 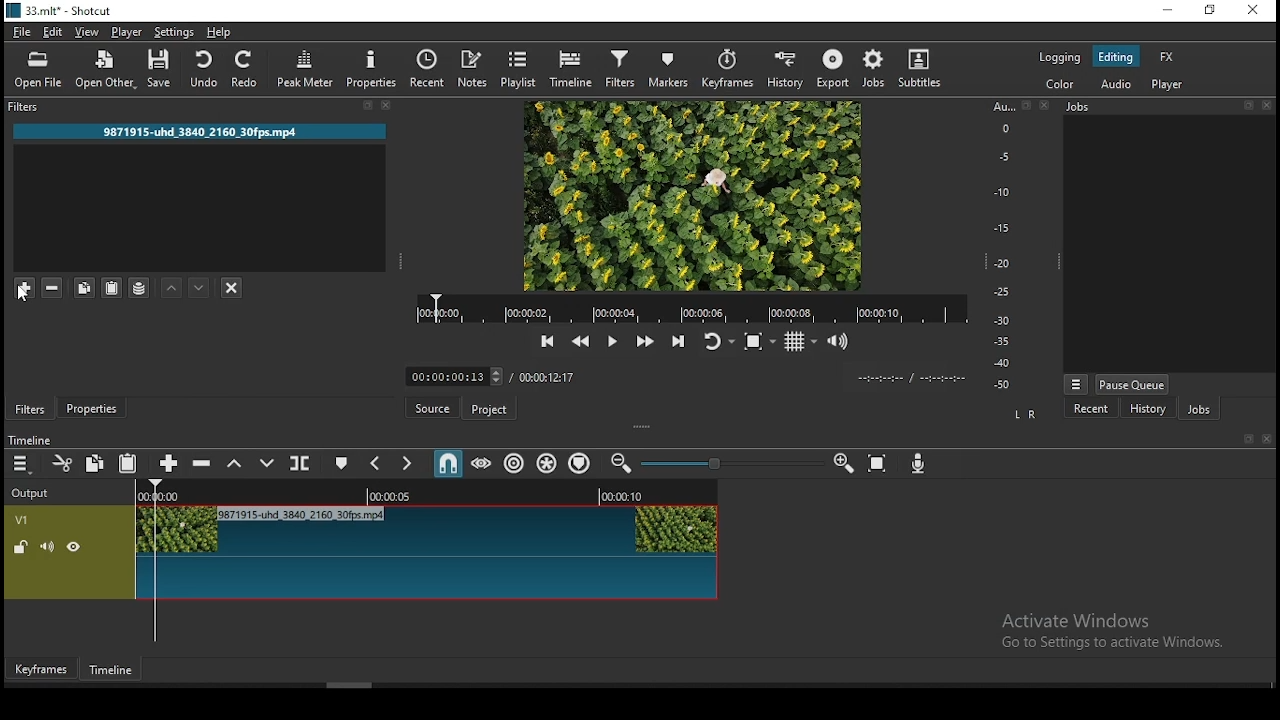 What do you see at coordinates (15, 12) in the screenshot?
I see `logo` at bounding box center [15, 12].